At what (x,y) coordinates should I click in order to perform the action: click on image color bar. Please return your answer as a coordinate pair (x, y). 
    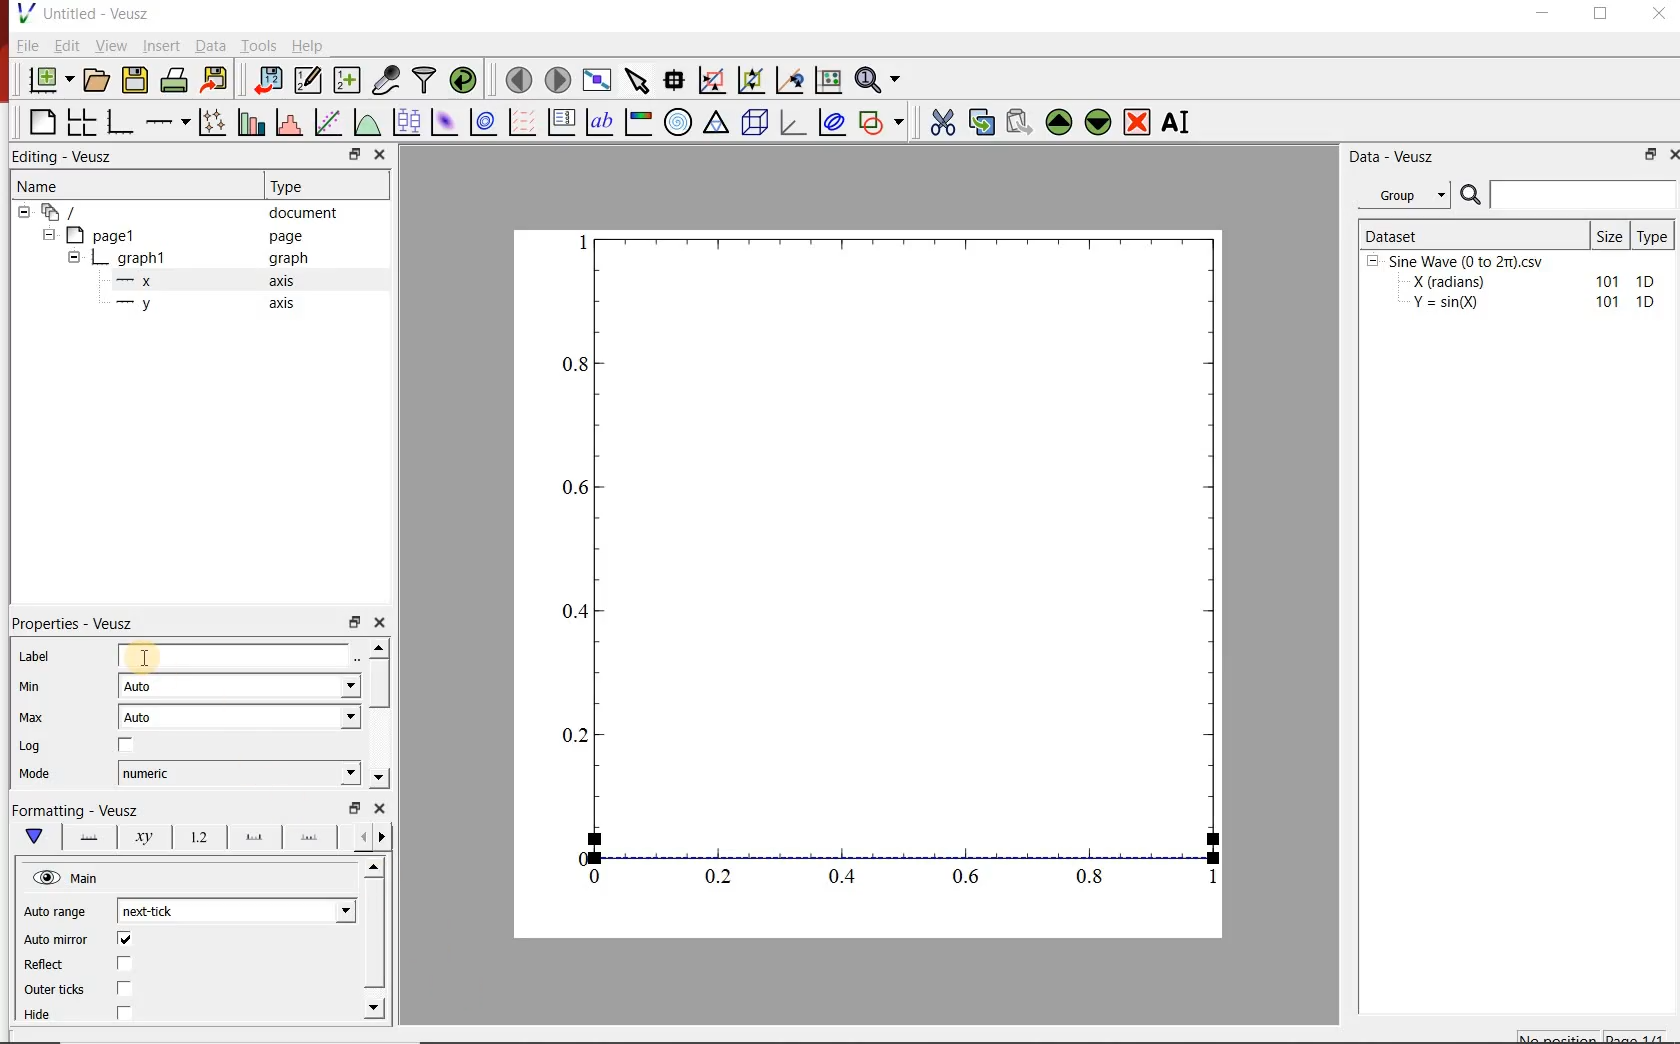
    Looking at the image, I should click on (638, 121).